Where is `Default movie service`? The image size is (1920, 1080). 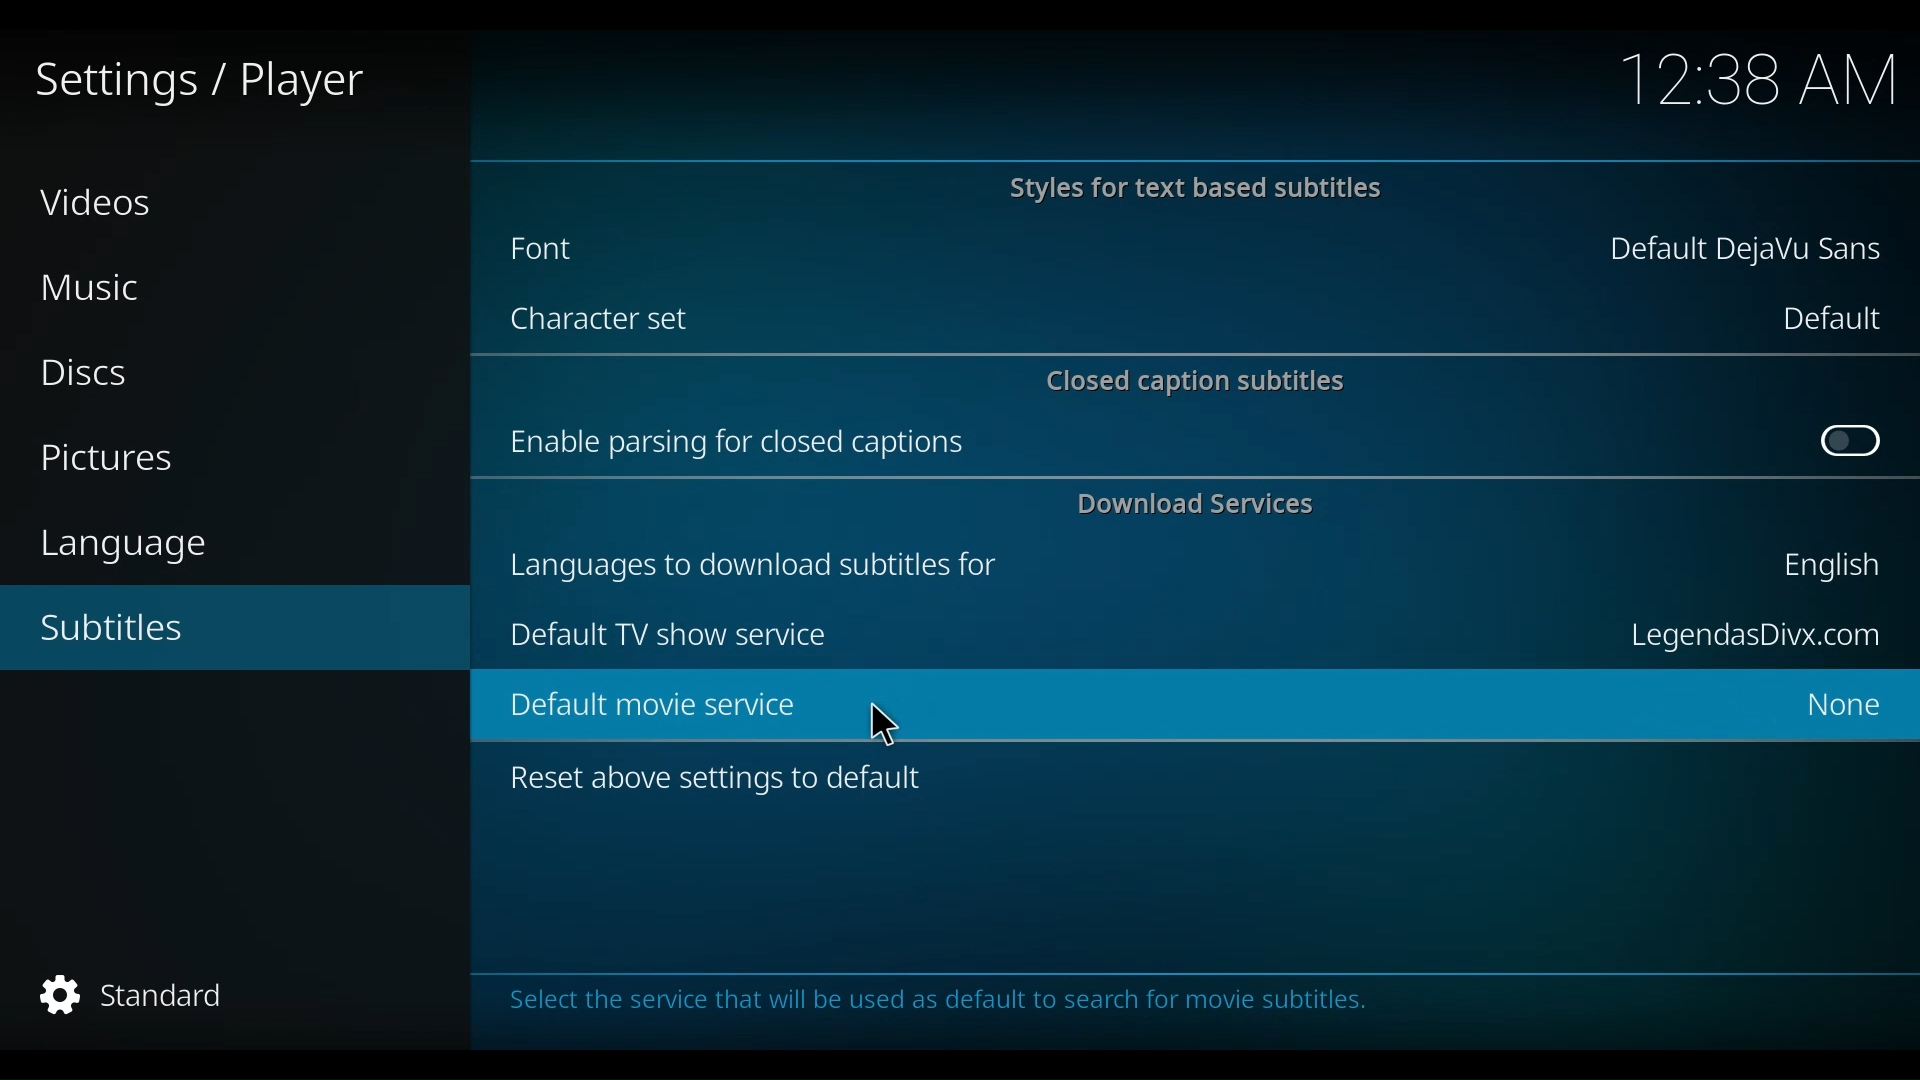
Default movie service is located at coordinates (1109, 706).